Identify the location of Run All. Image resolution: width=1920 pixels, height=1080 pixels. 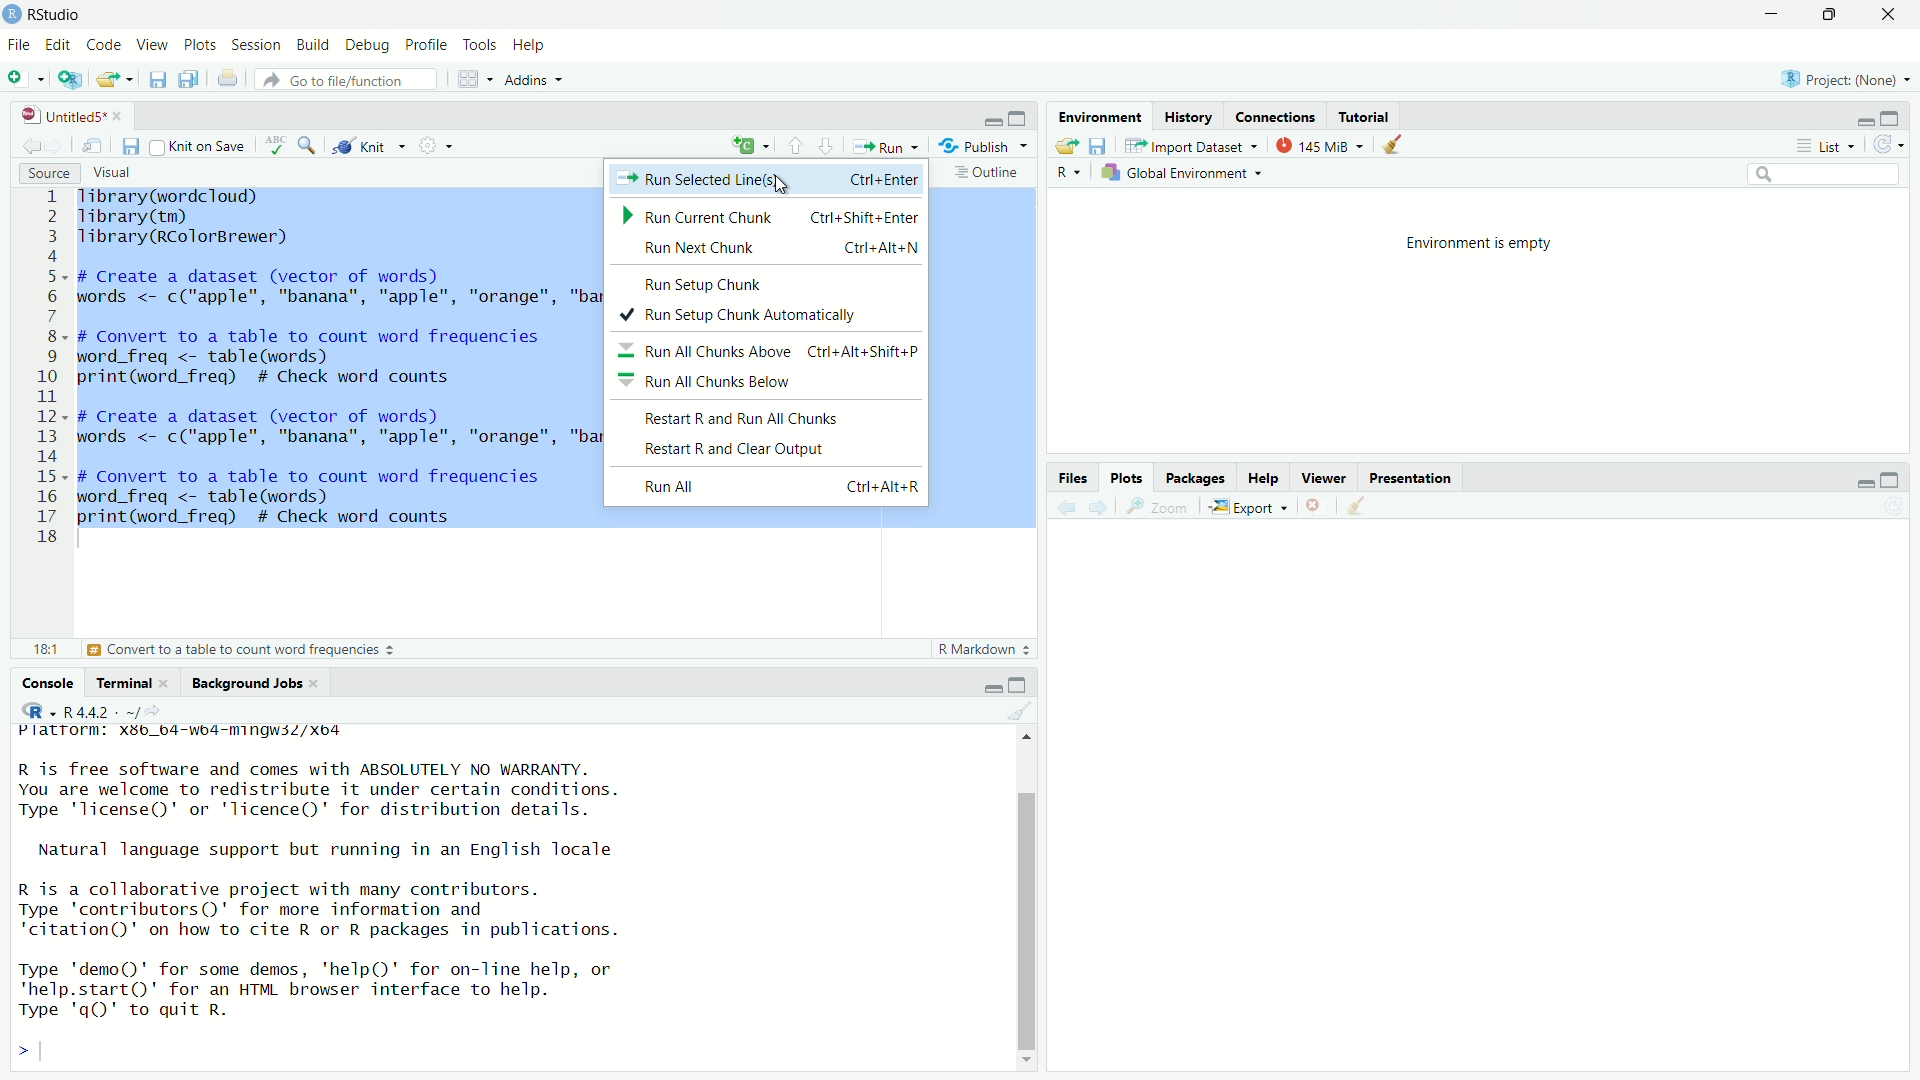
(778, 486).